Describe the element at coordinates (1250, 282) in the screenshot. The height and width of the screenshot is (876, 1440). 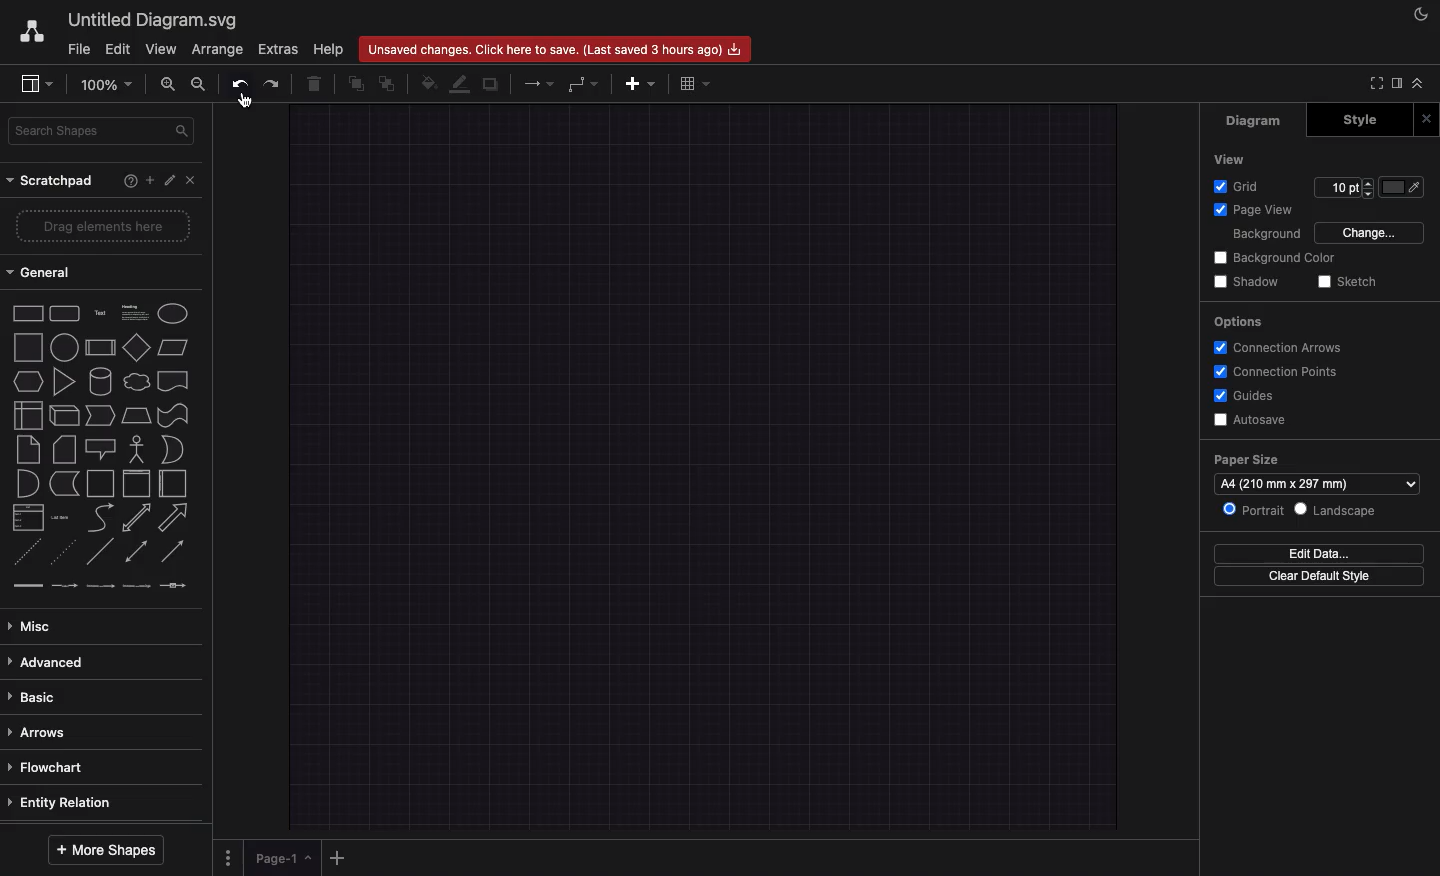
I see `Shadow` at that location.